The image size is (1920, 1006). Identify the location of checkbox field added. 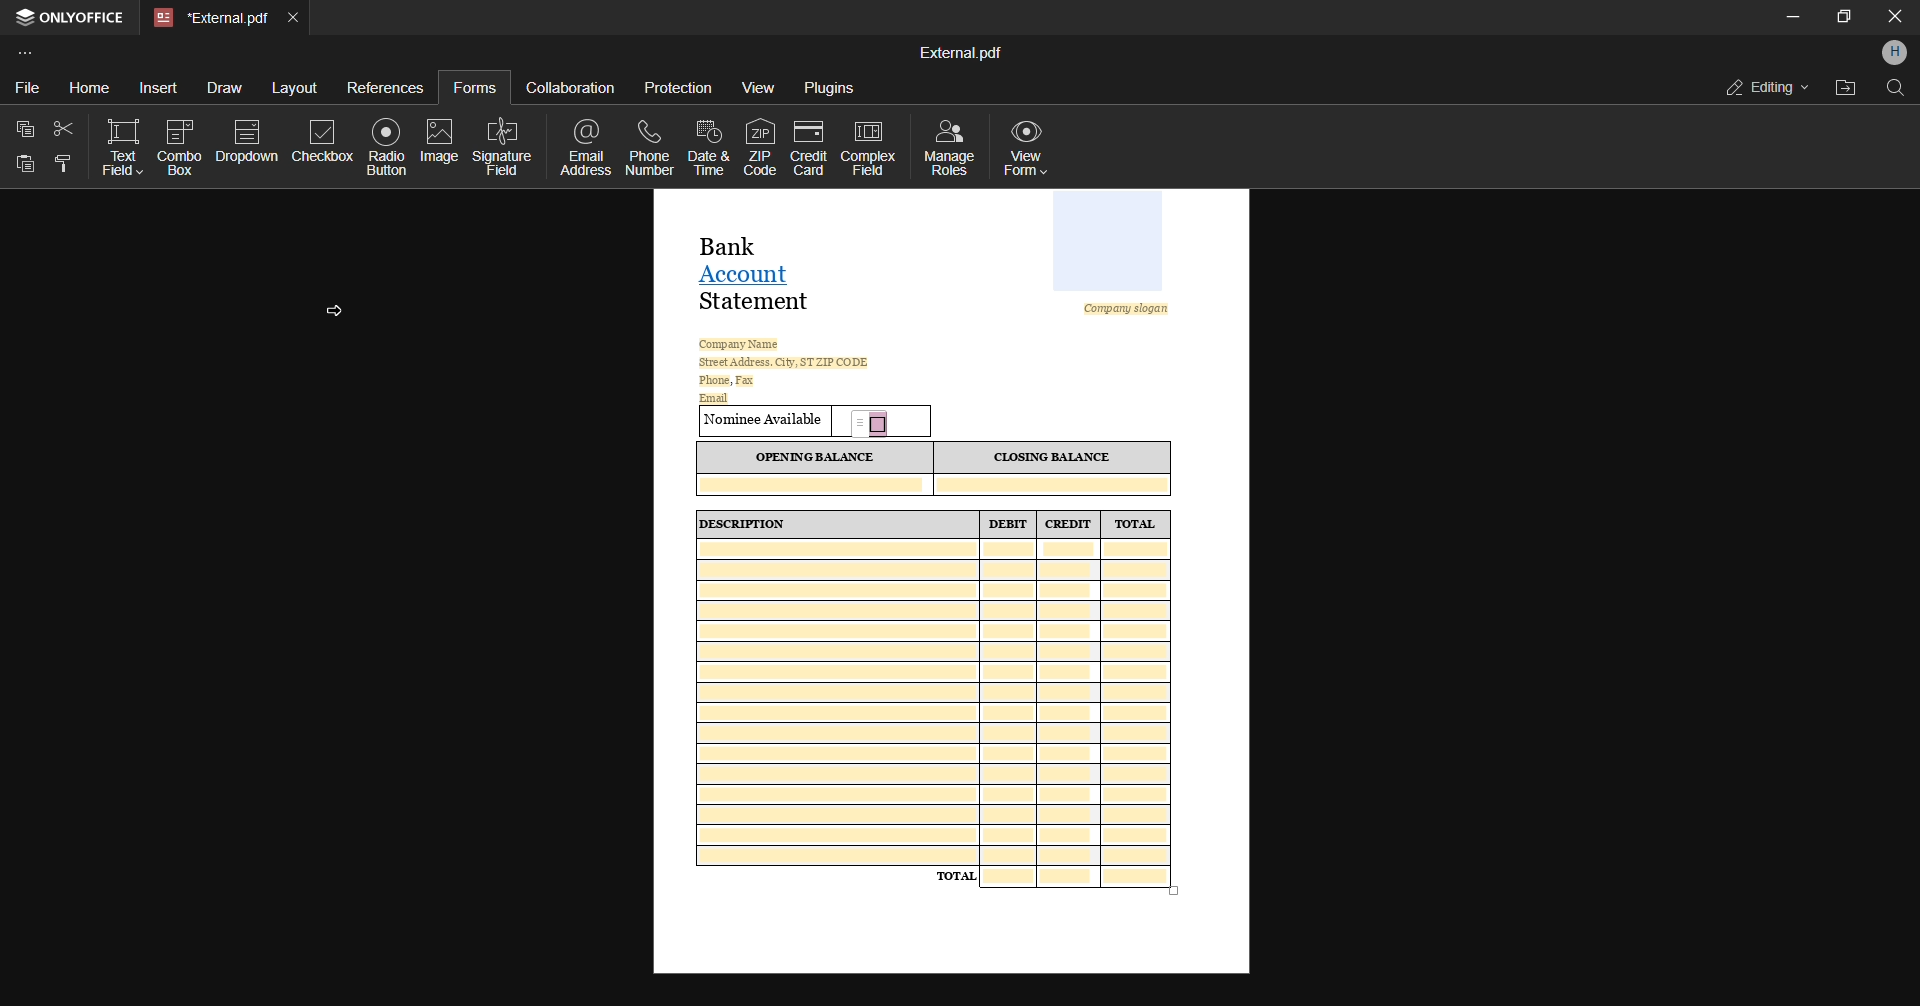
(877, 419).